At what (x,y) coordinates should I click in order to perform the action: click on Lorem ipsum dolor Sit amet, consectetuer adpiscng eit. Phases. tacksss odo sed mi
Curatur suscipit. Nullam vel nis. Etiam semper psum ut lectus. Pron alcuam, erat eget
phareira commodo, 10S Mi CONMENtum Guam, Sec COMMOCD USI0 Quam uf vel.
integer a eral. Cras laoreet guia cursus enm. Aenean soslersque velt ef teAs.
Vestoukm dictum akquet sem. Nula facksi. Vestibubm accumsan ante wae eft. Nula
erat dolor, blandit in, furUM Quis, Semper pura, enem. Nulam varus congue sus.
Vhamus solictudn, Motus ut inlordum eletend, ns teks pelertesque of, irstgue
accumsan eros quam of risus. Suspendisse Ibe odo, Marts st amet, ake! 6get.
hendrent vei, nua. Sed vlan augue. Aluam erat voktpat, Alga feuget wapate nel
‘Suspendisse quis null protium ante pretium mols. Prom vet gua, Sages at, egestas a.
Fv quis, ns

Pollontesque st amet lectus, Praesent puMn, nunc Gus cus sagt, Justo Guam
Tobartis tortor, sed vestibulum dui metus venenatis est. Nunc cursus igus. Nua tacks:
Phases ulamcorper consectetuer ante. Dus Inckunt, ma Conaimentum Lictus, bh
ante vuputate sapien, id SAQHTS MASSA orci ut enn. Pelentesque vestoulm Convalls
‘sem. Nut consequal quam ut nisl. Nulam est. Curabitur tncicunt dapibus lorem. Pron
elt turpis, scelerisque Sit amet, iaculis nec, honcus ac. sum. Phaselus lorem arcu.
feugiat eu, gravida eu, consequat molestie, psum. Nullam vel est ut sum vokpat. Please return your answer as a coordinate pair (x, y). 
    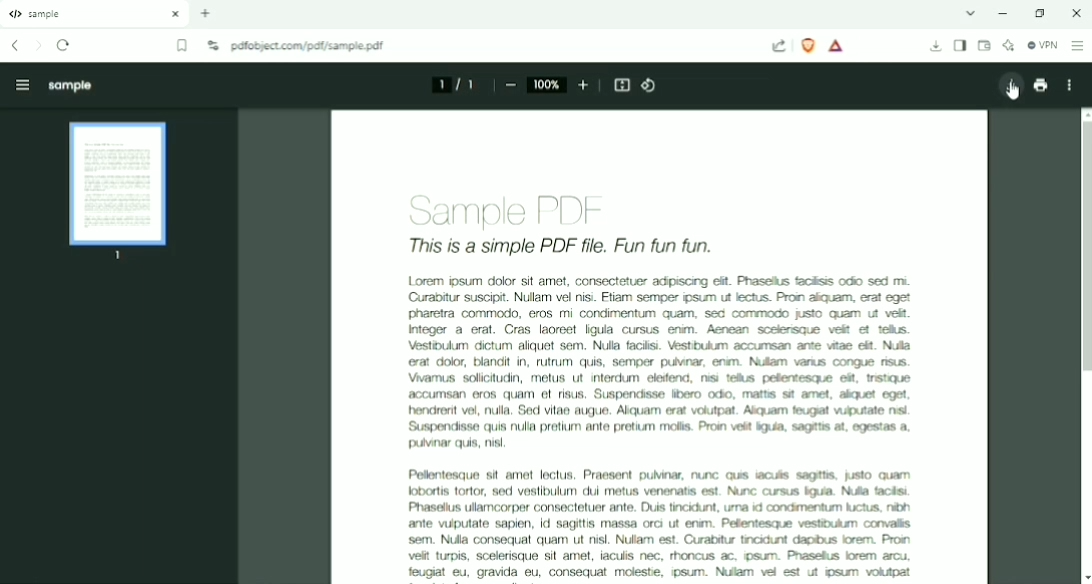
    Looking at the image, I should click on (655, 425).